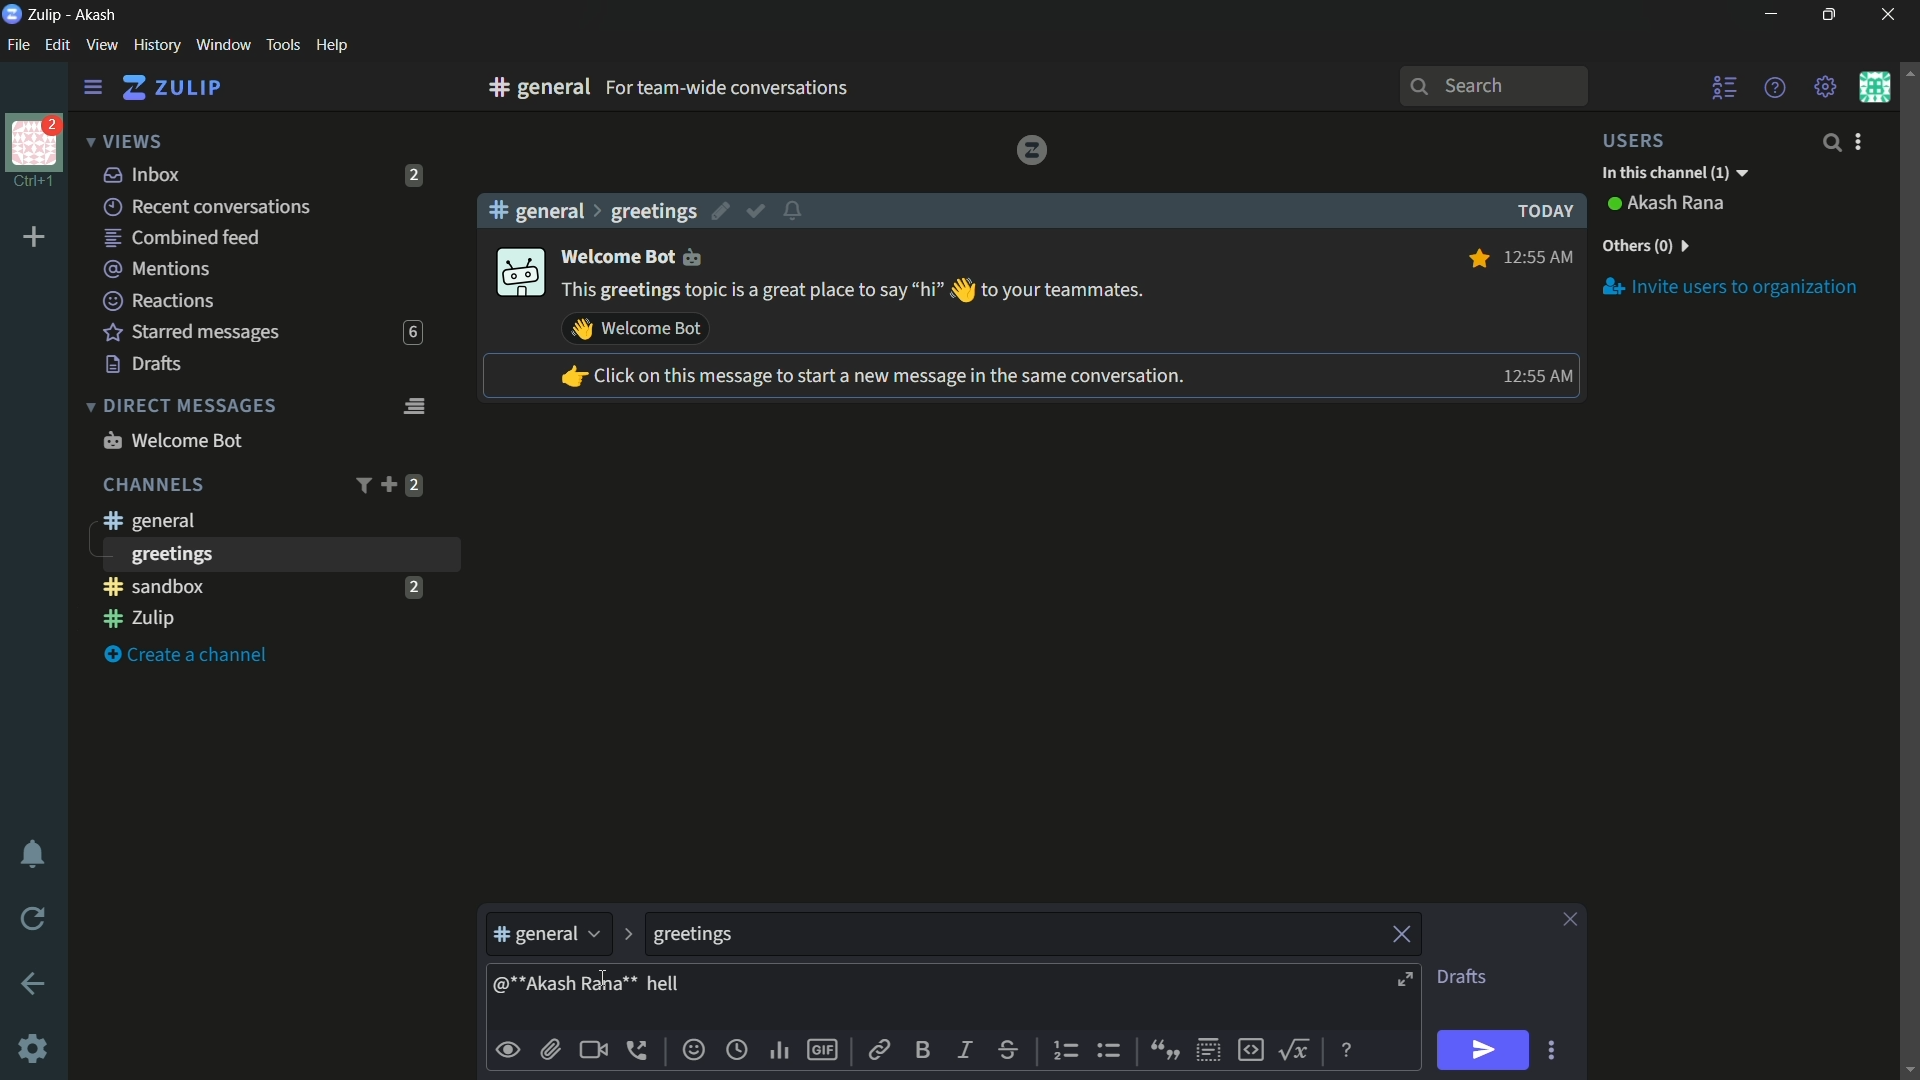 The width and height of the screenshot is (1920, 1080). What do you see at coordinates (331, 46) in the screenshot?
I see `help menu` at bounding box center [331, 46].